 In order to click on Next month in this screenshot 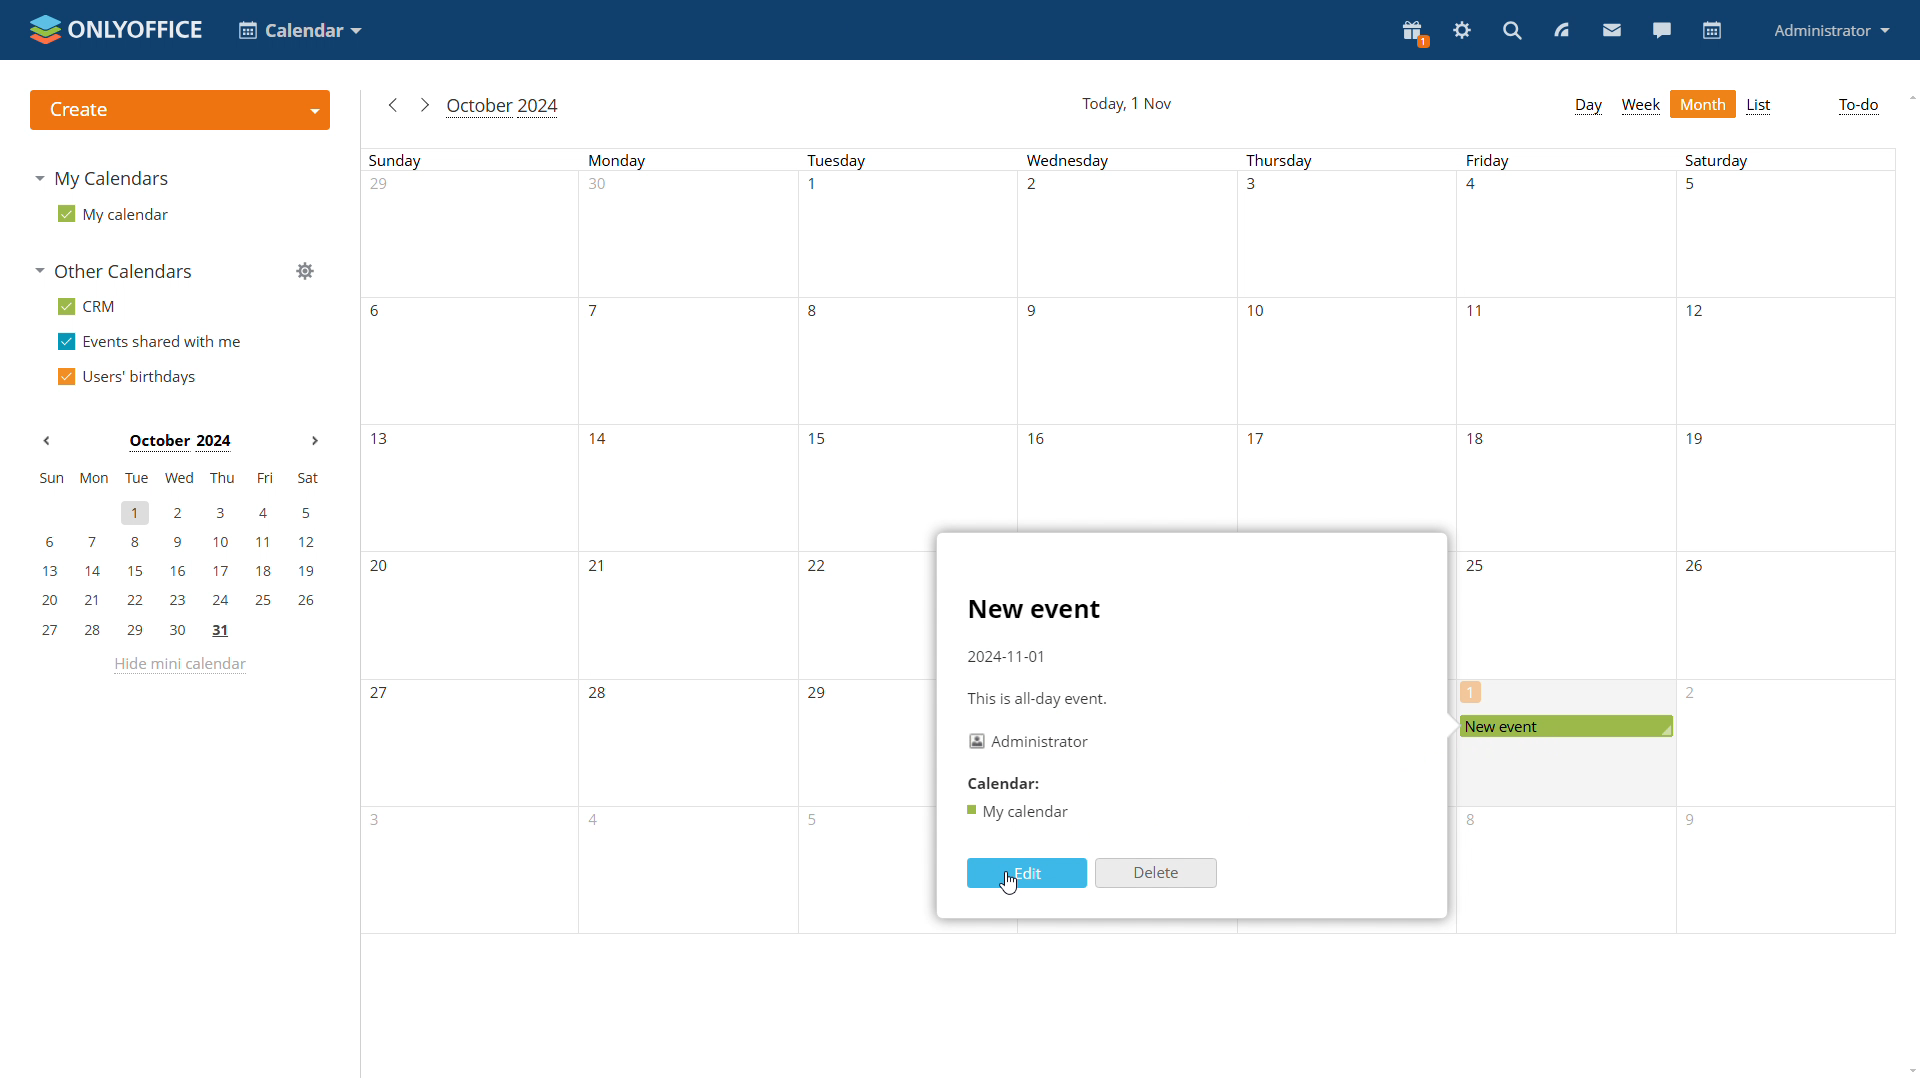, I will do `click(311, 442)`.